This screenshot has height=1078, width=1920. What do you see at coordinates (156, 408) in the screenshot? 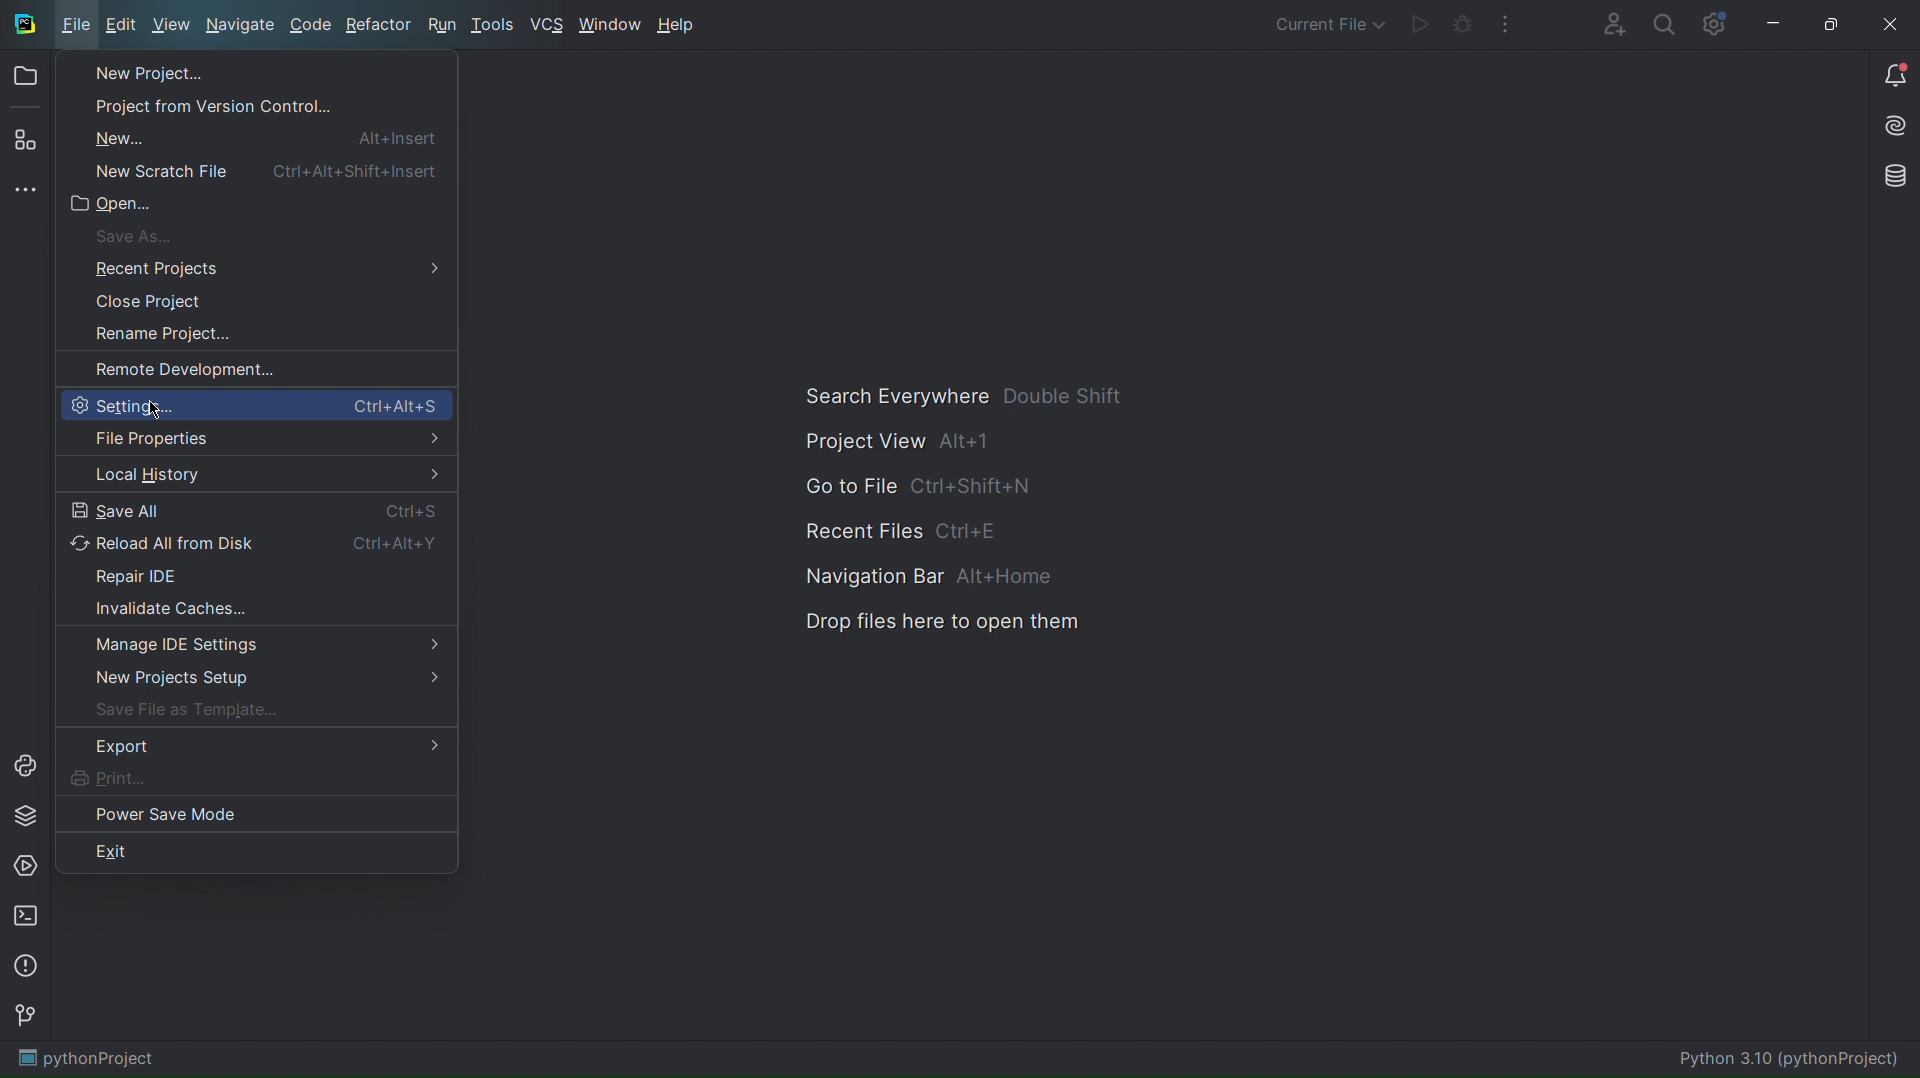
I see `Cursor` at bounding box center [156, 408].